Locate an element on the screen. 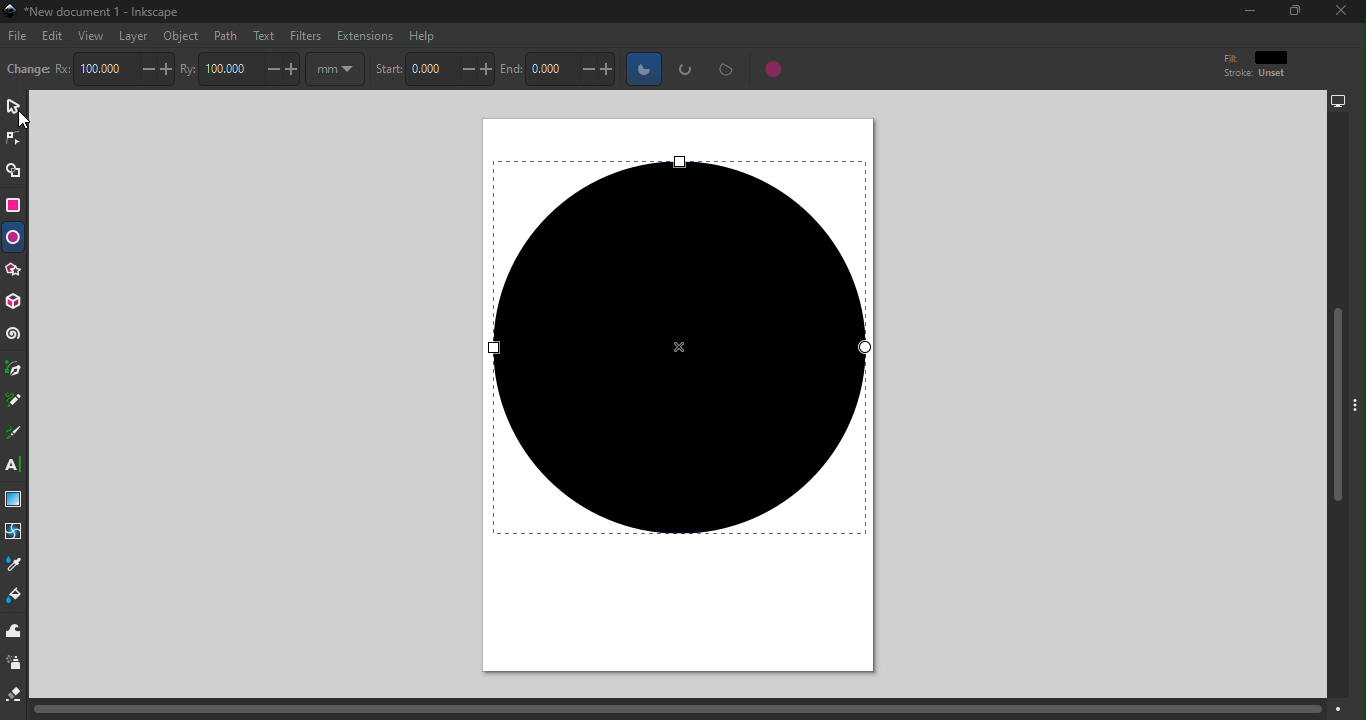 The width and height of the screenshot is (1366, 720). Style of new ellipses is located at coordinates (1238, 64).